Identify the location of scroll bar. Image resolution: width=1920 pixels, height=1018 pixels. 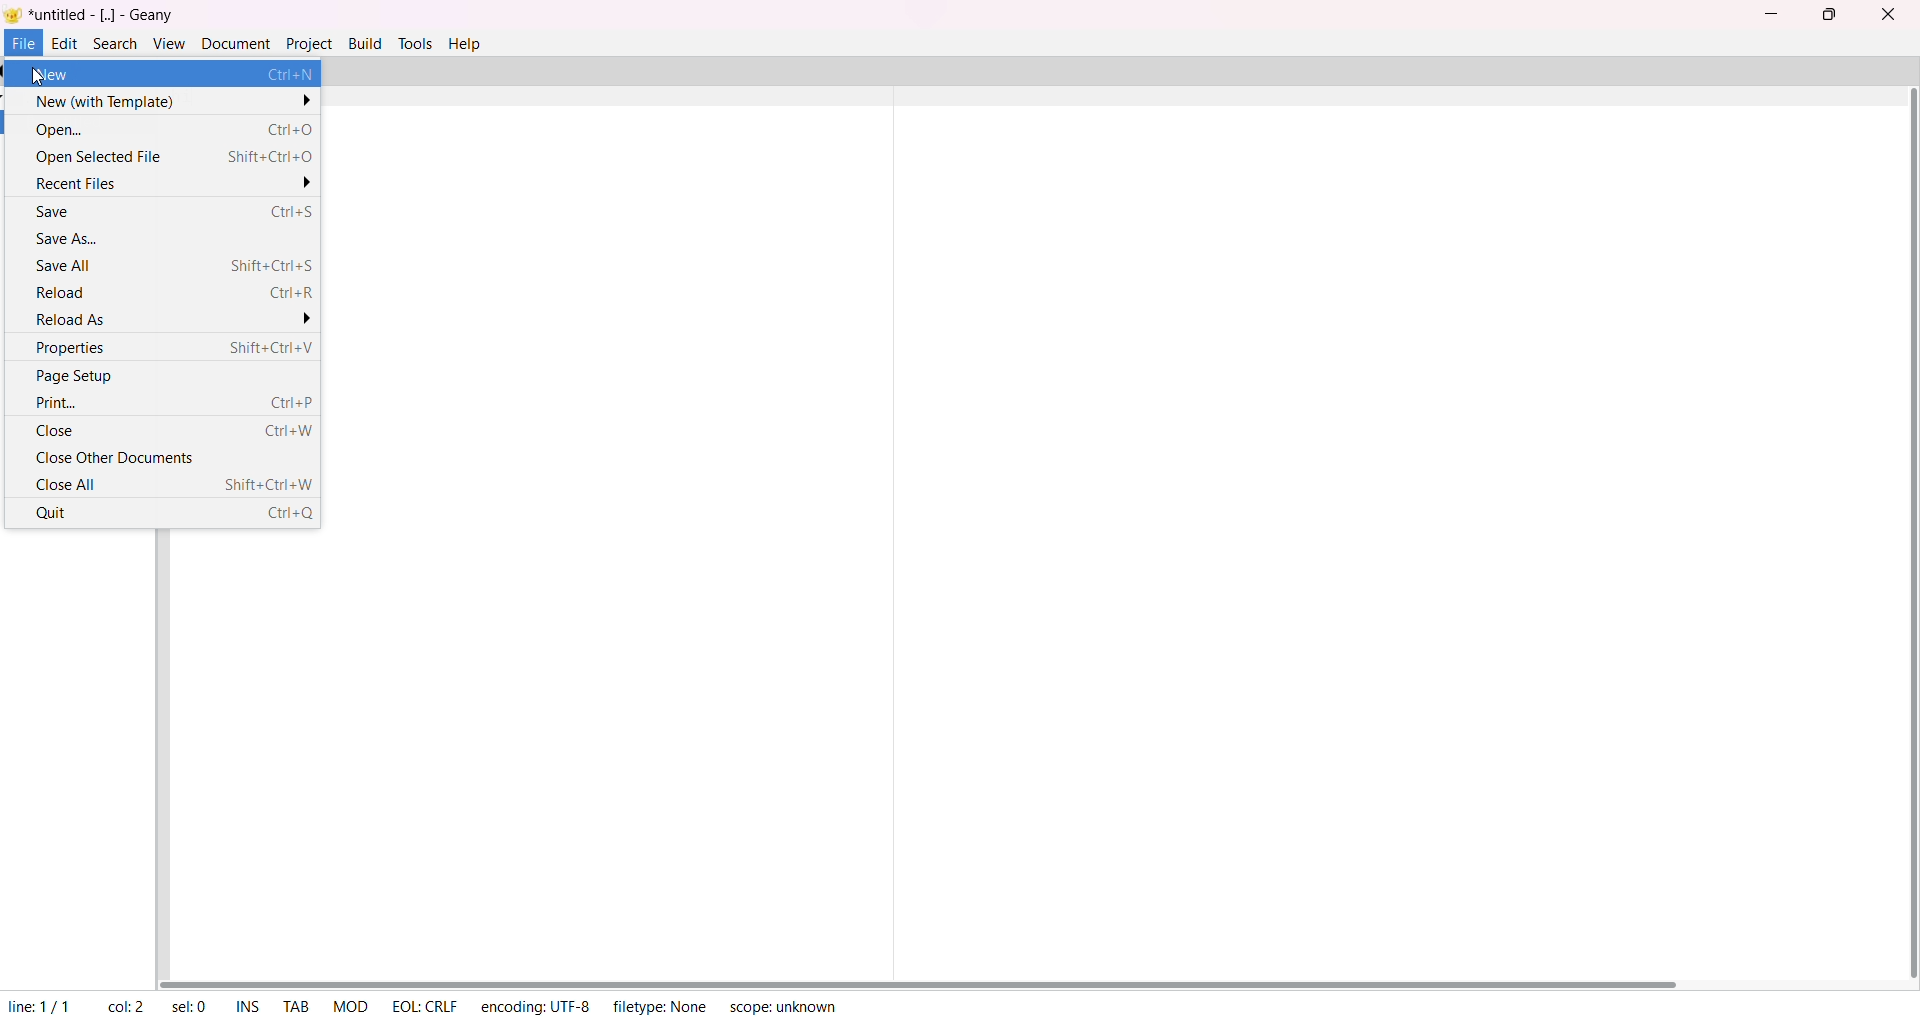
(1910, 534).